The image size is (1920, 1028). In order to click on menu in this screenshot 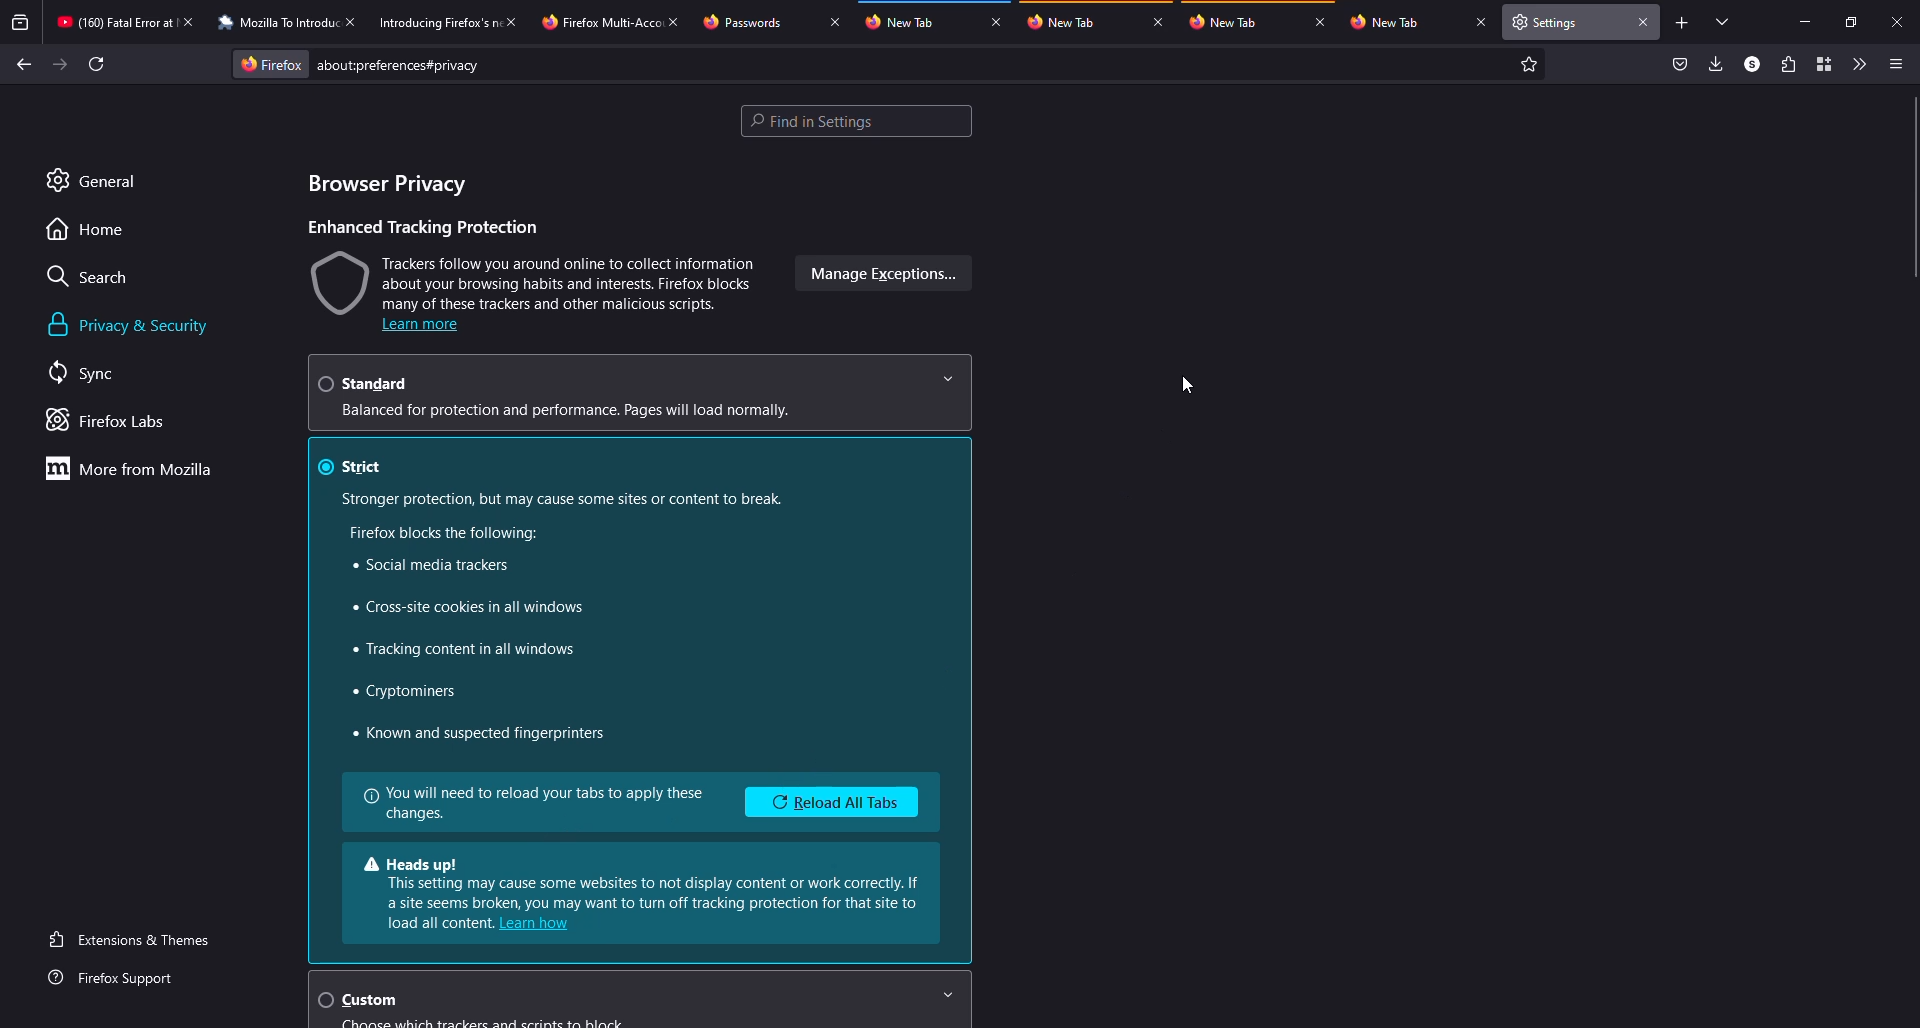, I will do `click(1894, 64)`.